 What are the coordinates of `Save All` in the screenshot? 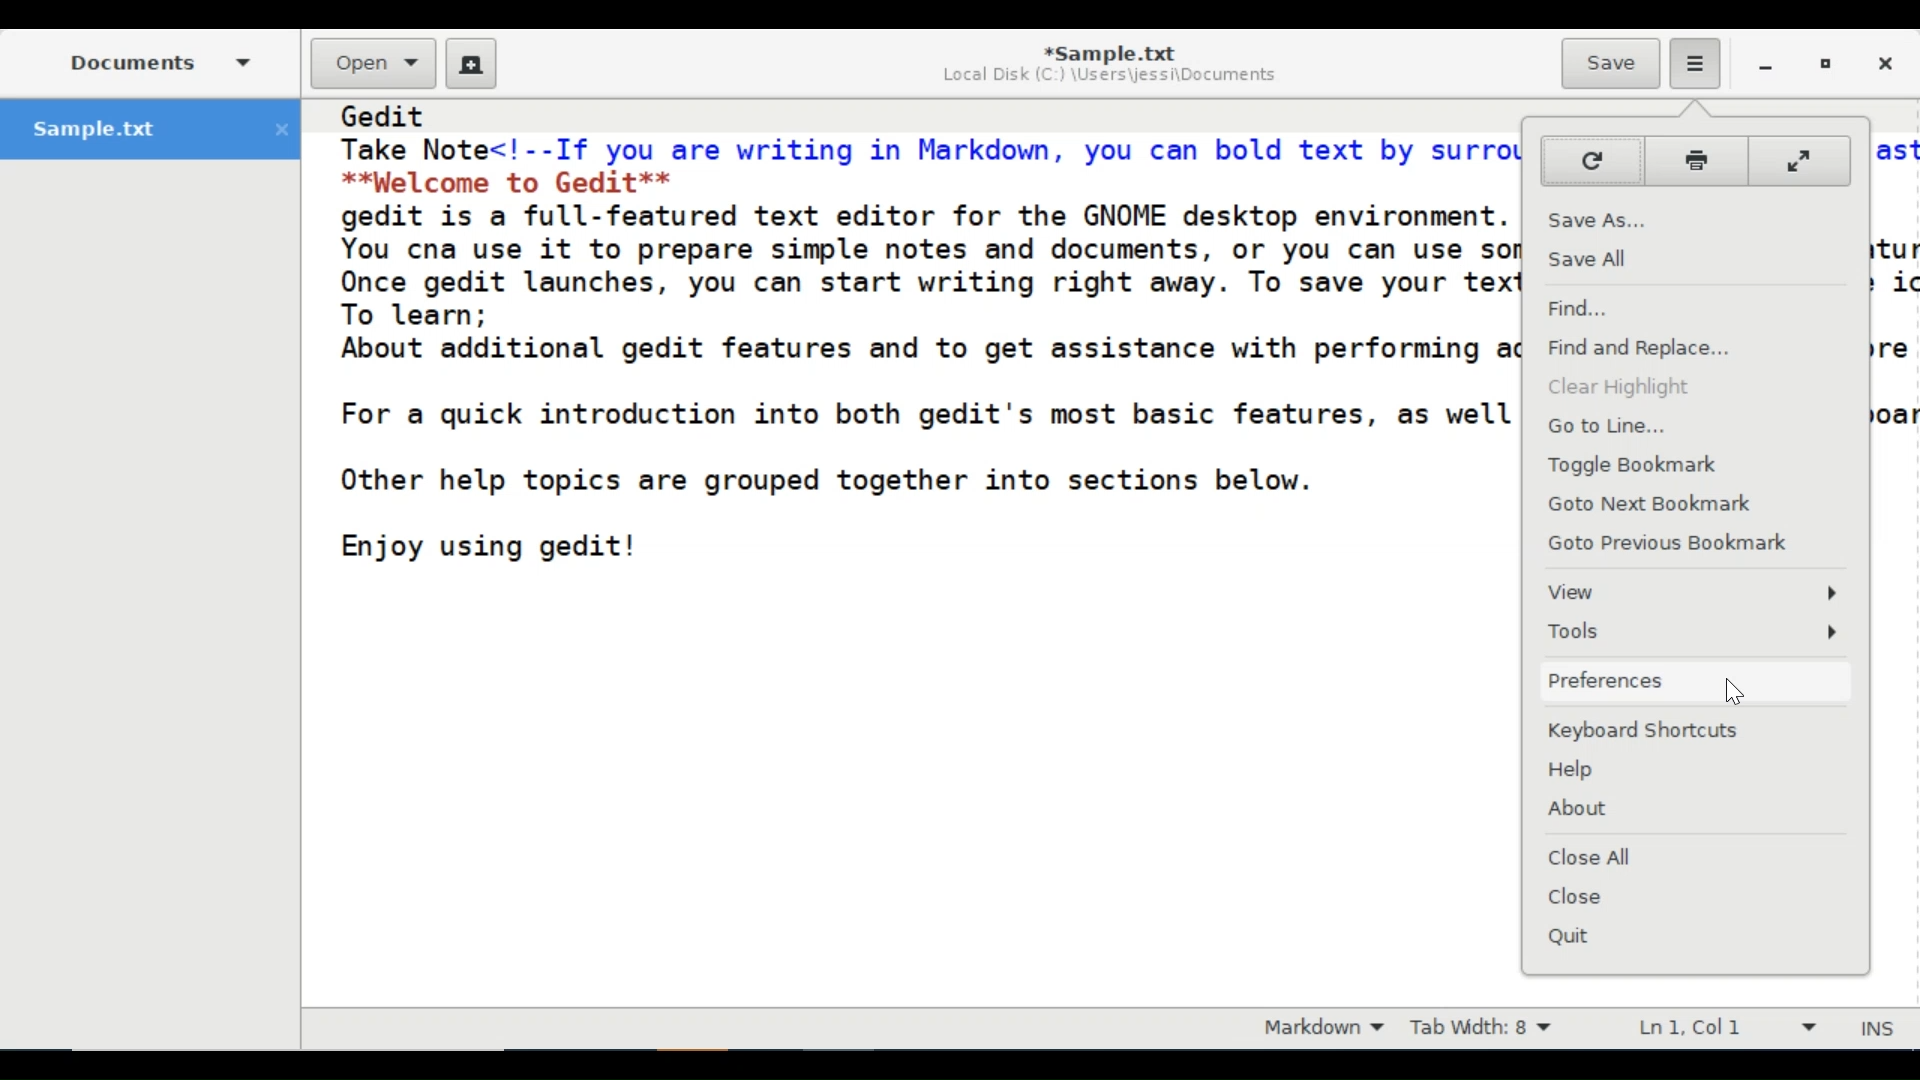 It's located at (1599, 258).